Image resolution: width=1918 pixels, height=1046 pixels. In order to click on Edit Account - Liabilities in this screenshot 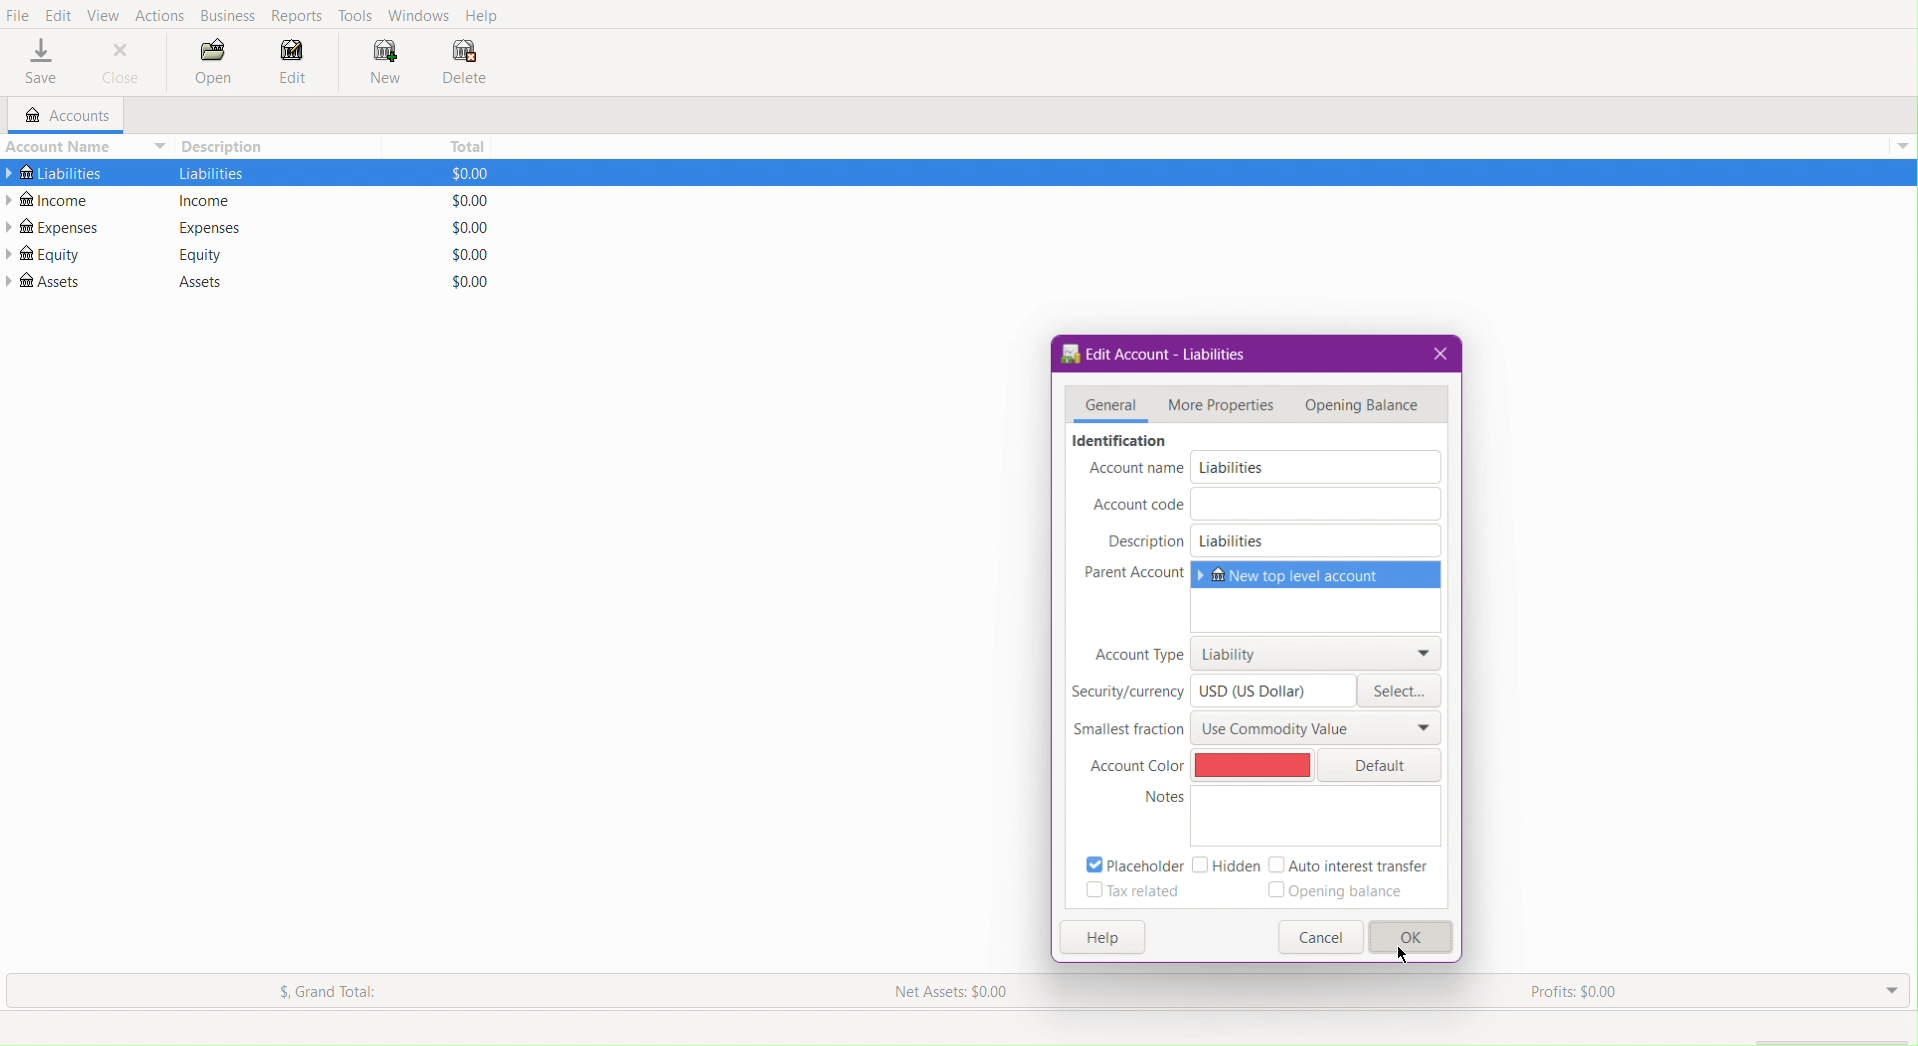, I will do `click(1152, 355)`.